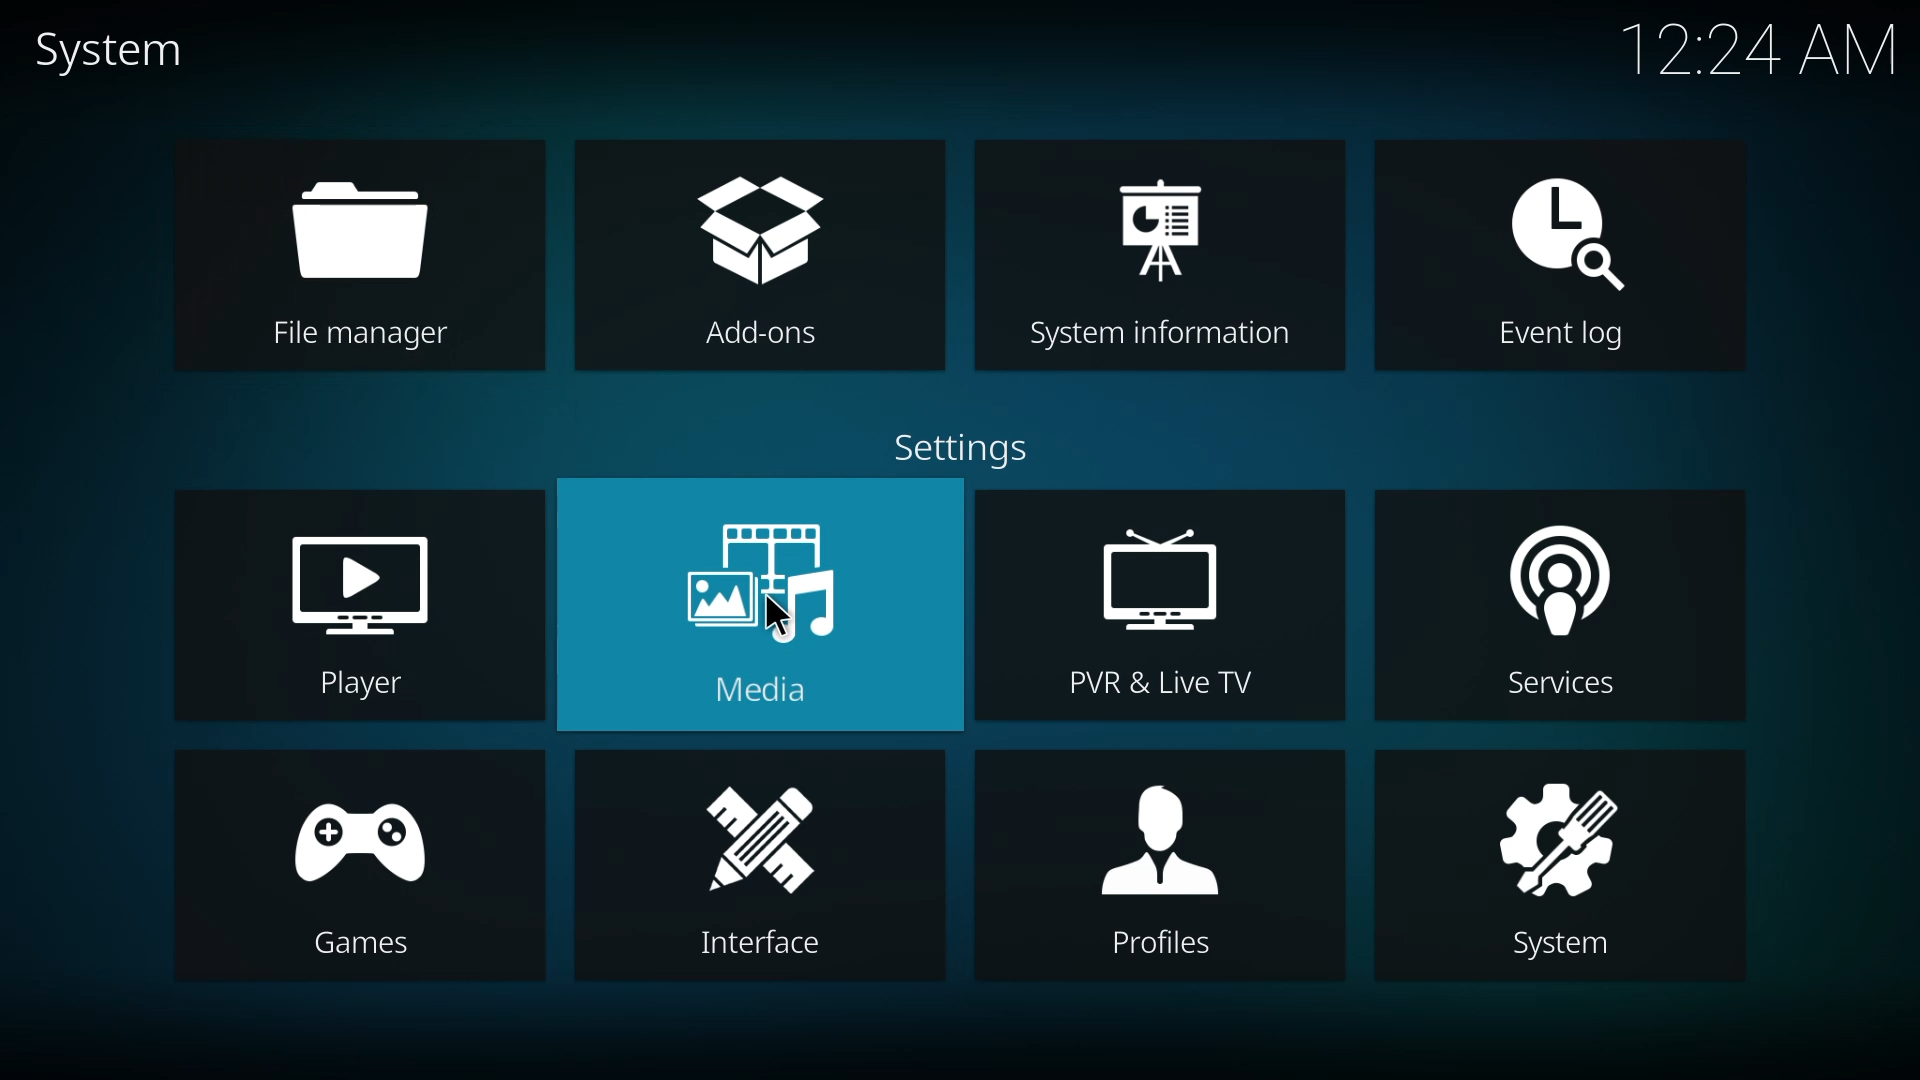  I want to click on event log, so click(1557, 262).